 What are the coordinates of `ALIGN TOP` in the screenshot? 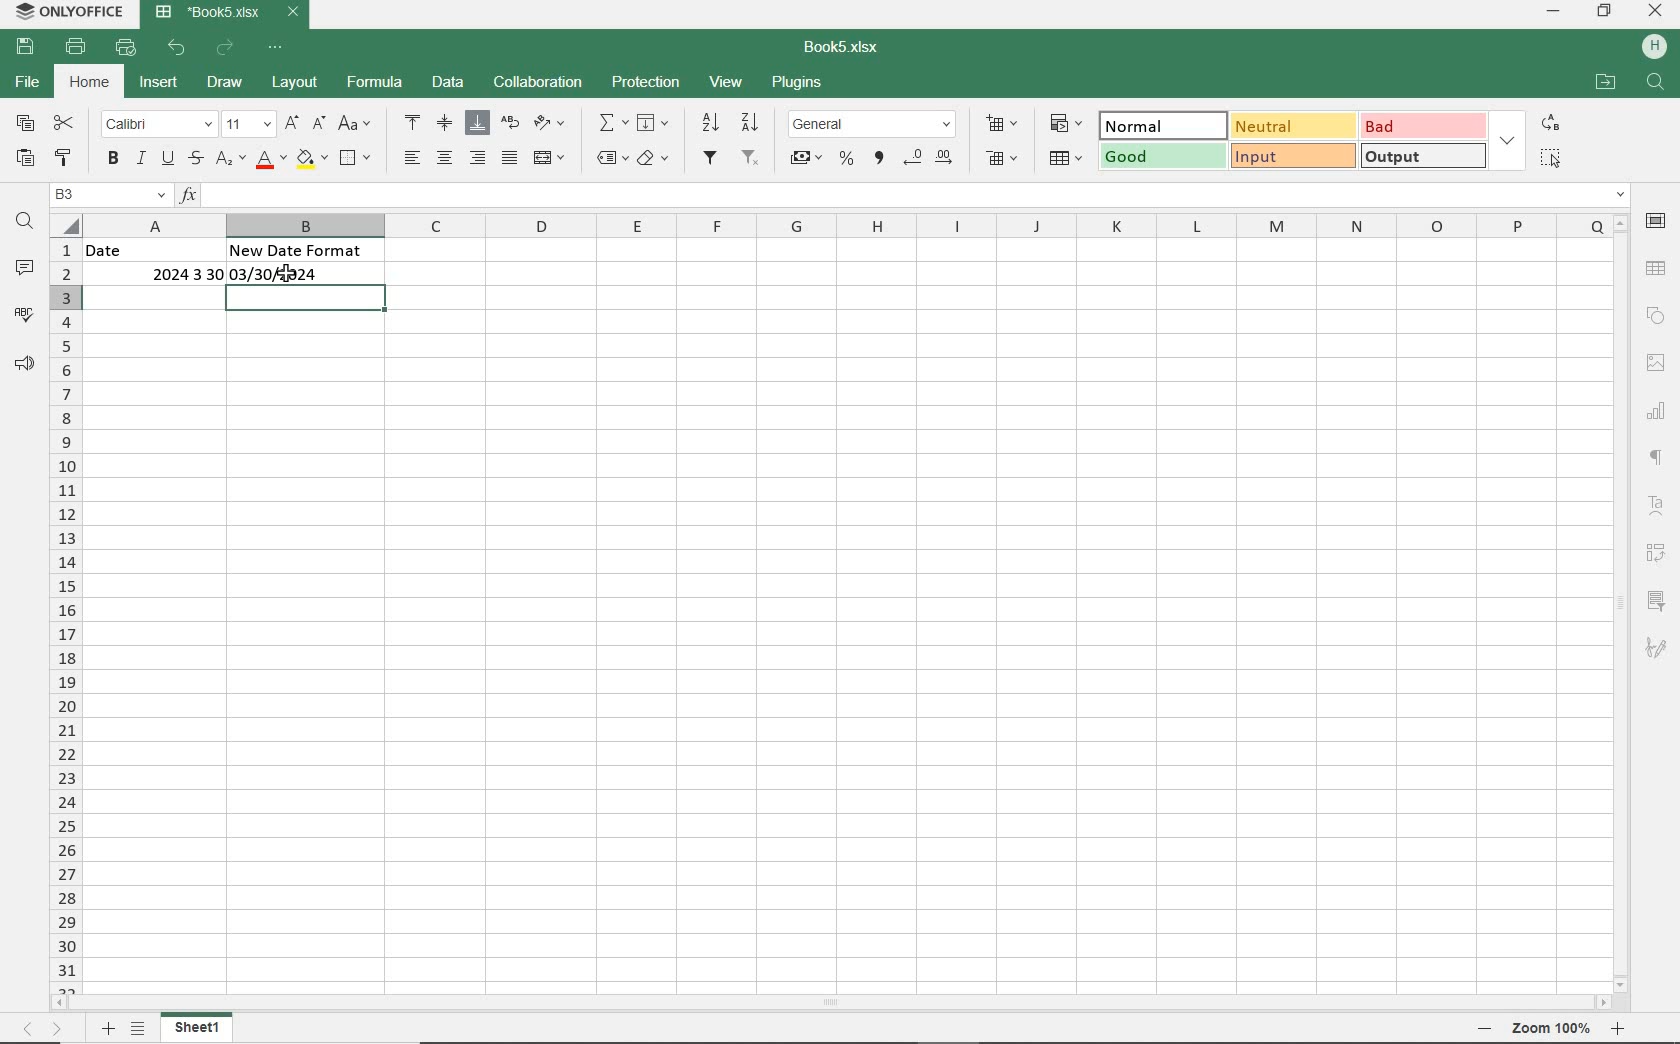 It's located at (412, 125).